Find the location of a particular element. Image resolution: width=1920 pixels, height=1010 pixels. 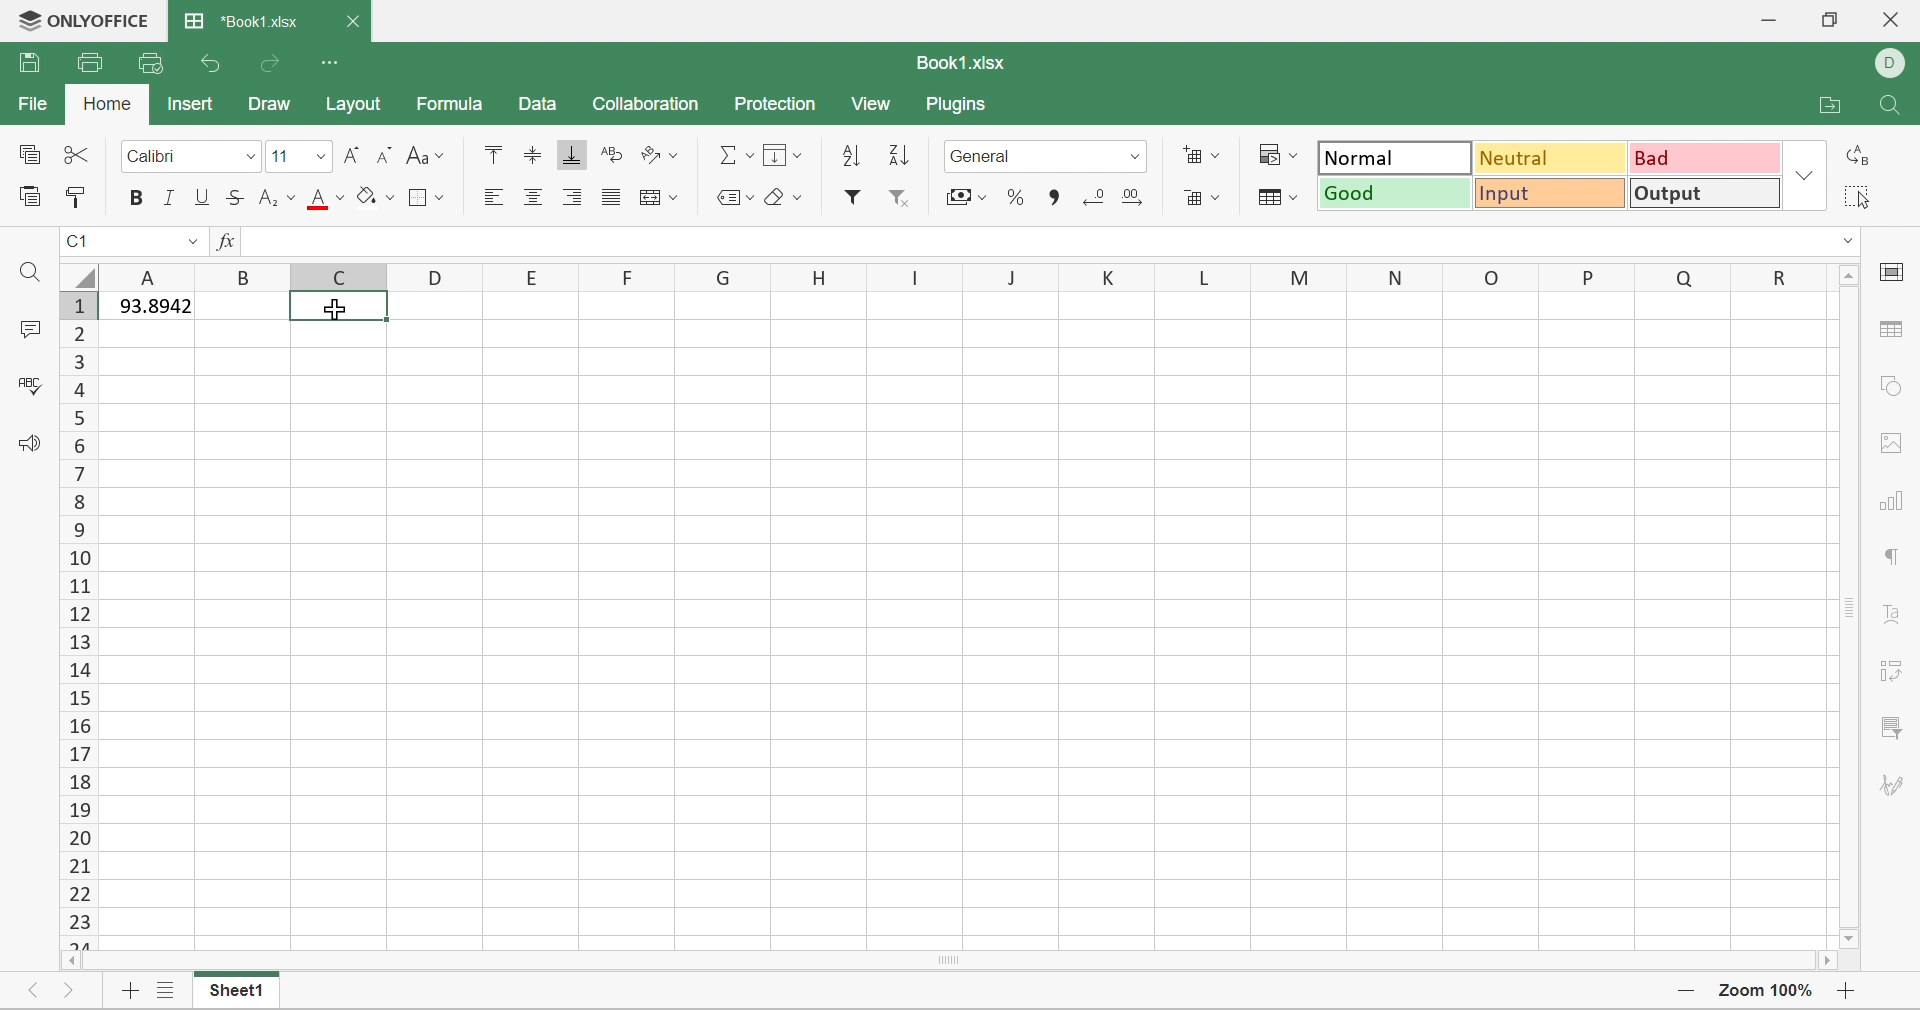

Protection is located at coordinates (777, 103).